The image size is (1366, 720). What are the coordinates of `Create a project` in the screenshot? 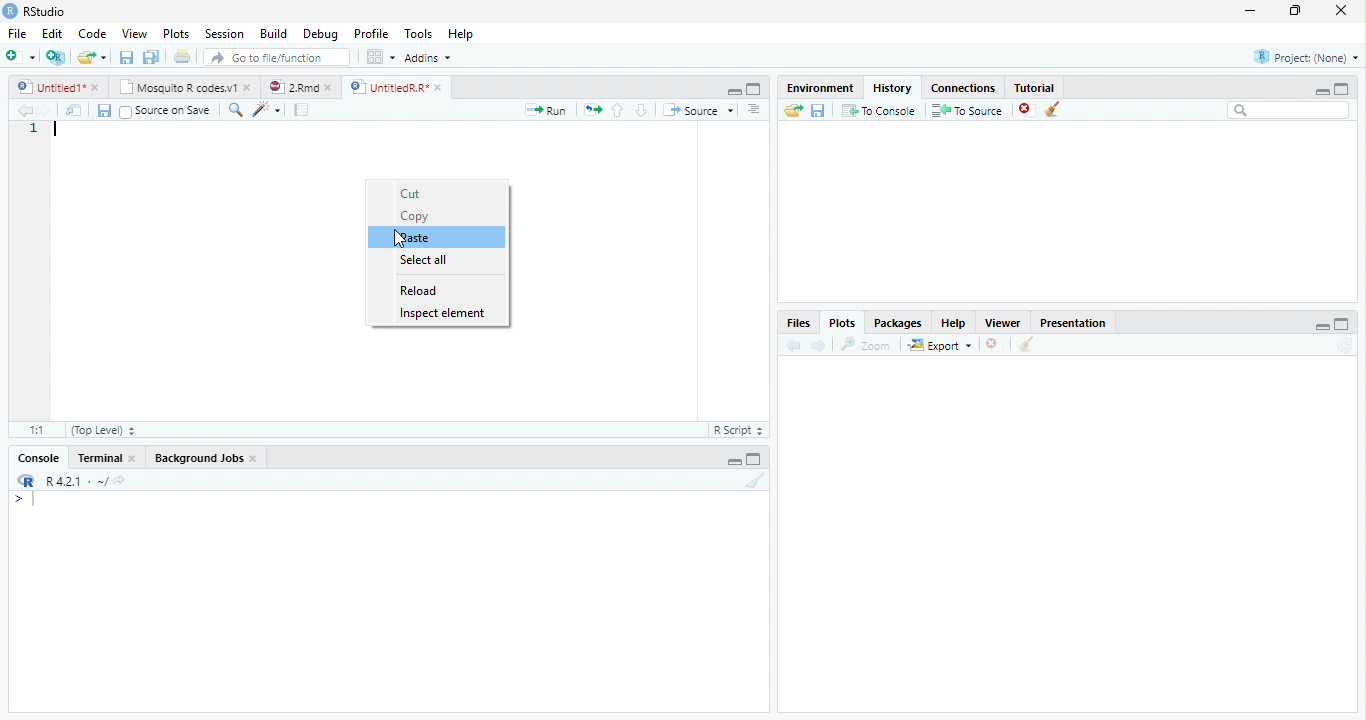 It's located at (55, 57).